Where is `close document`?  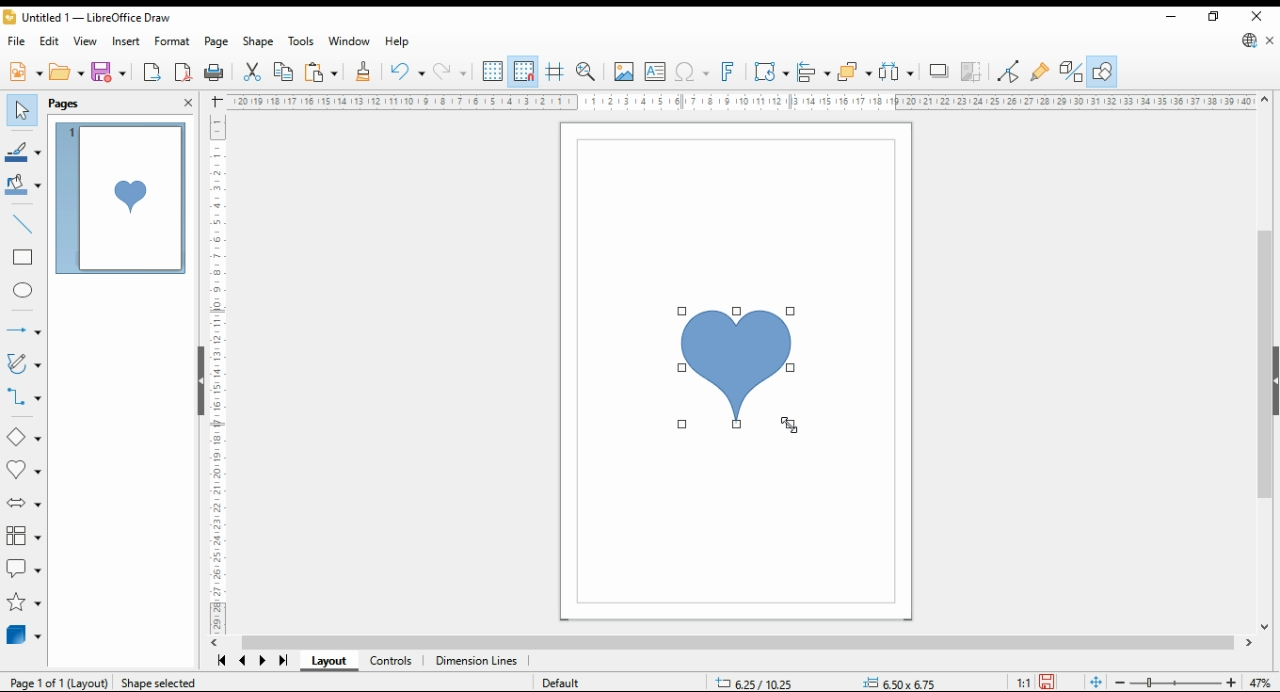 close document is located at coordinates (1270, 40).